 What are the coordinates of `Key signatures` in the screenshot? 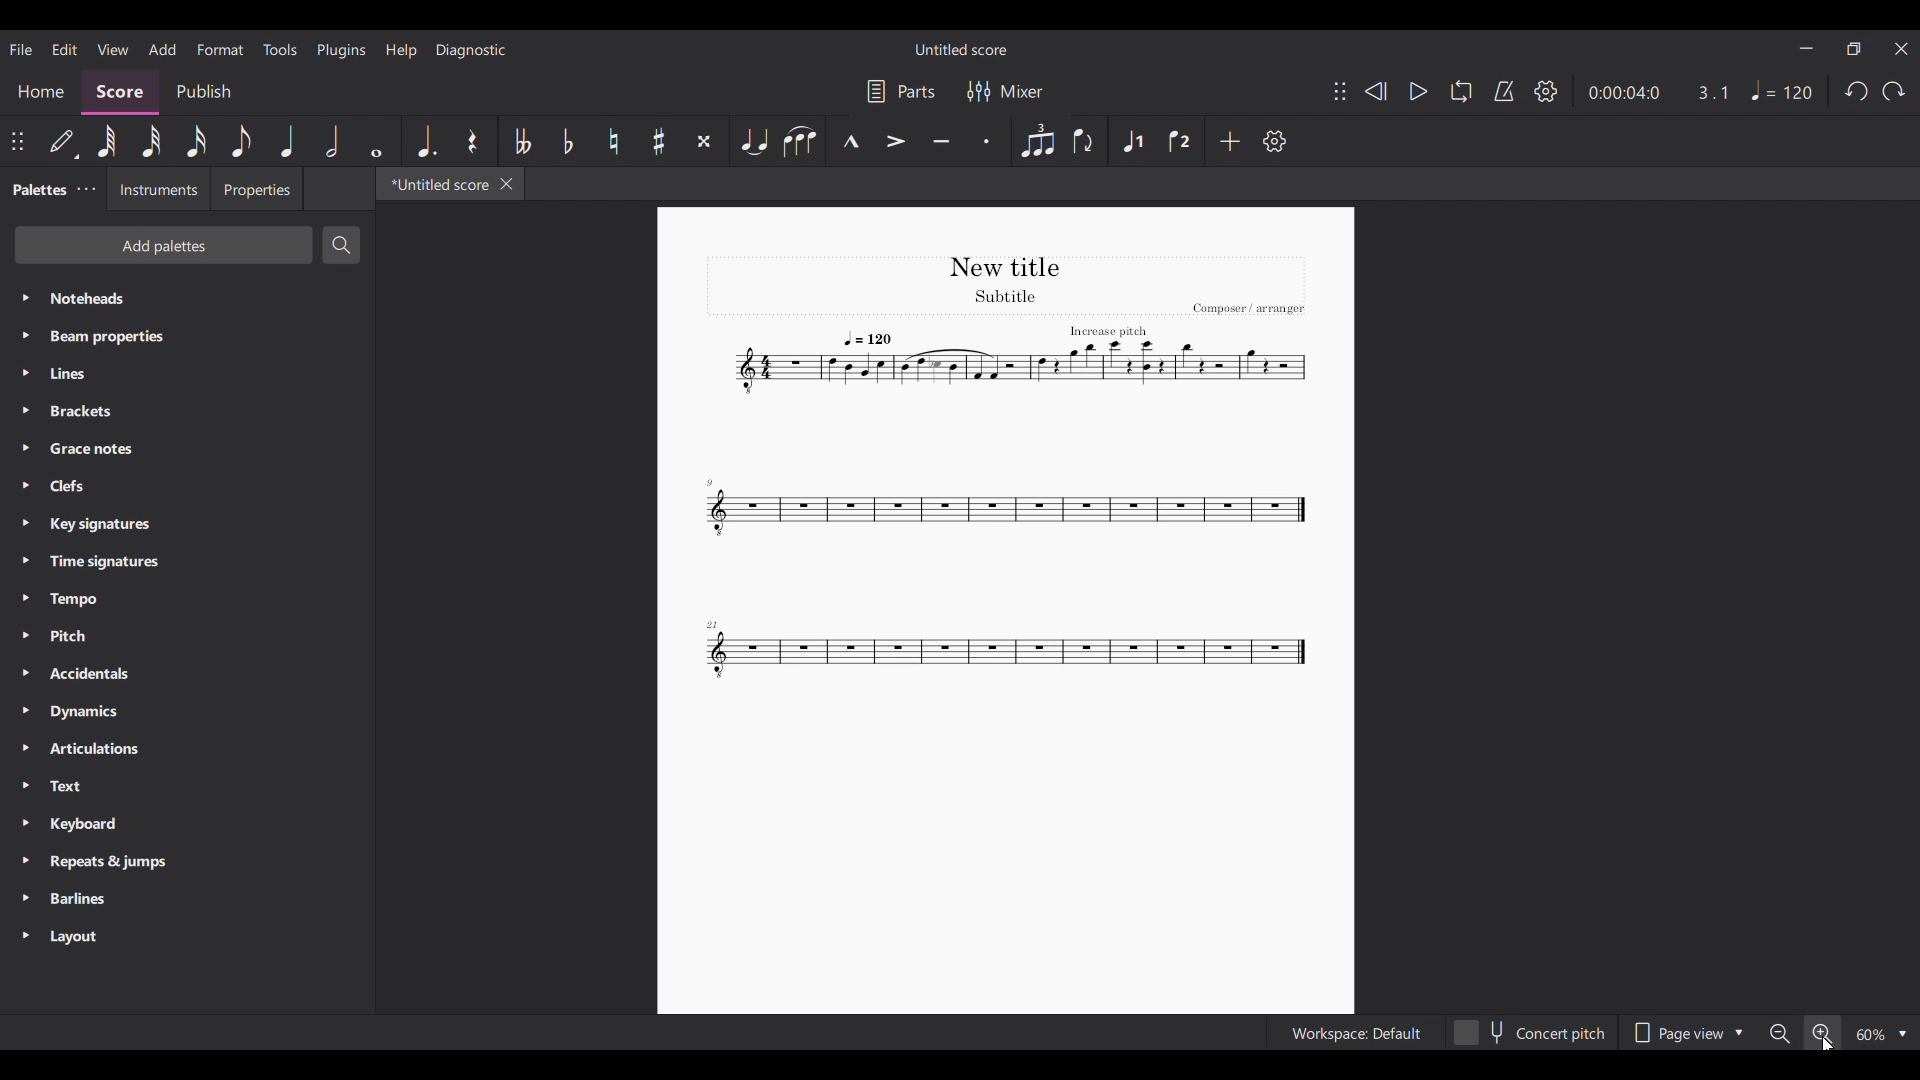 It's located at (187, 525).